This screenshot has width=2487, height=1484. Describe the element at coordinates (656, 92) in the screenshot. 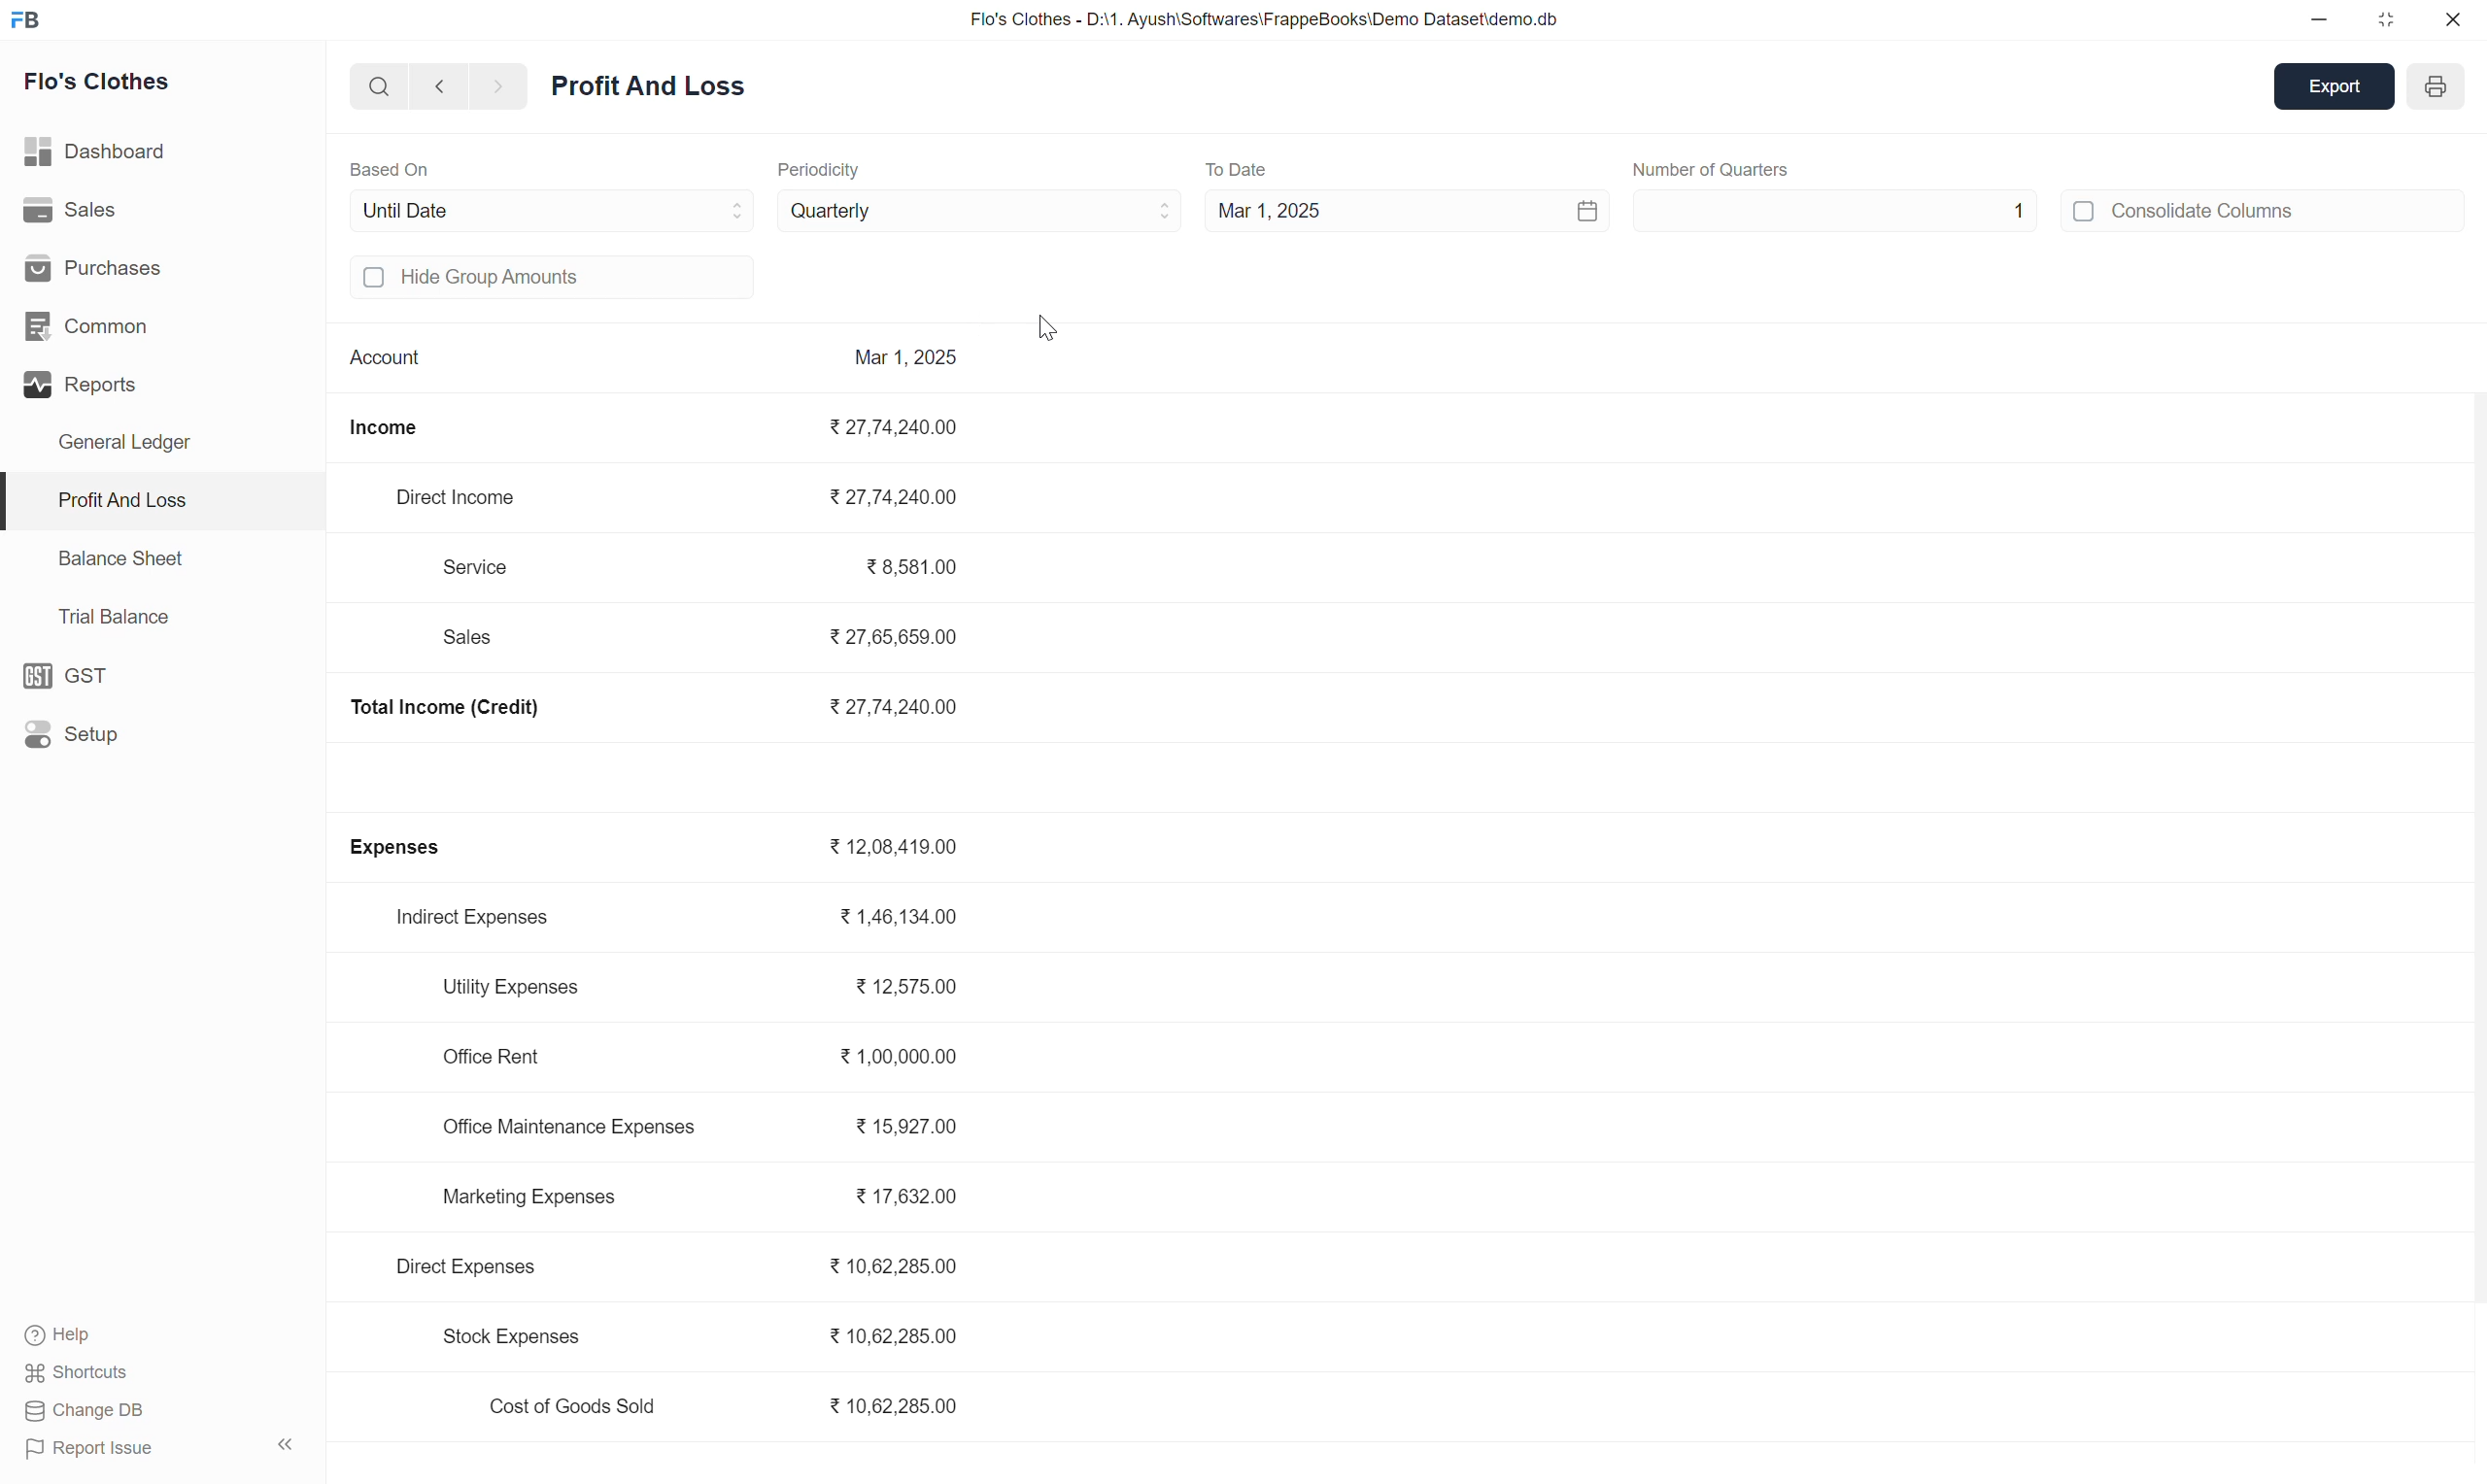

I see `Profit and Loss` at that location.